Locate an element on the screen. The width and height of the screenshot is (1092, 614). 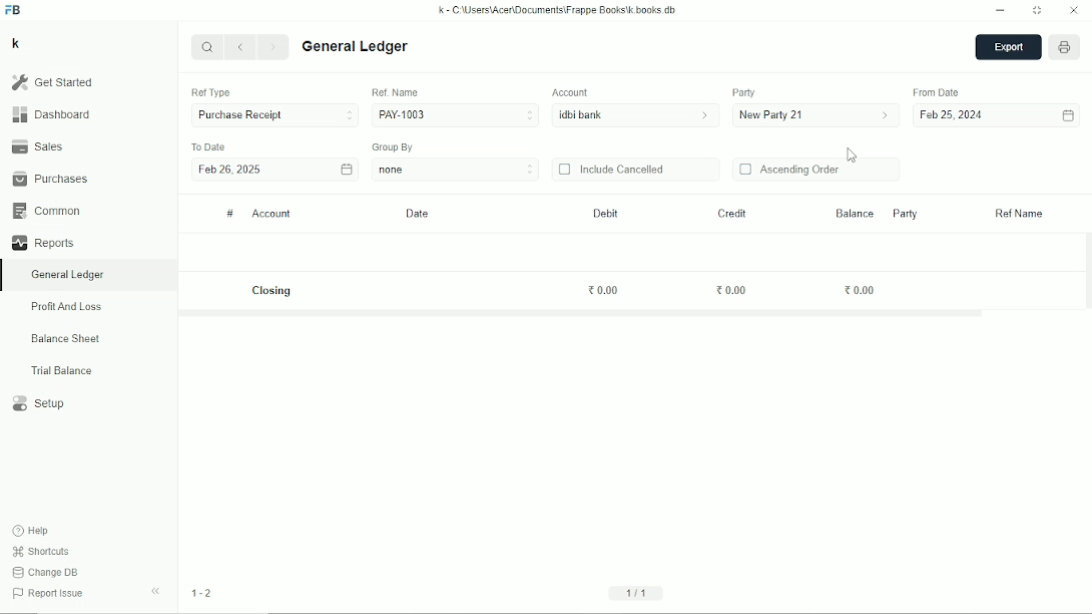
Help is located at coordinates (33, 531).